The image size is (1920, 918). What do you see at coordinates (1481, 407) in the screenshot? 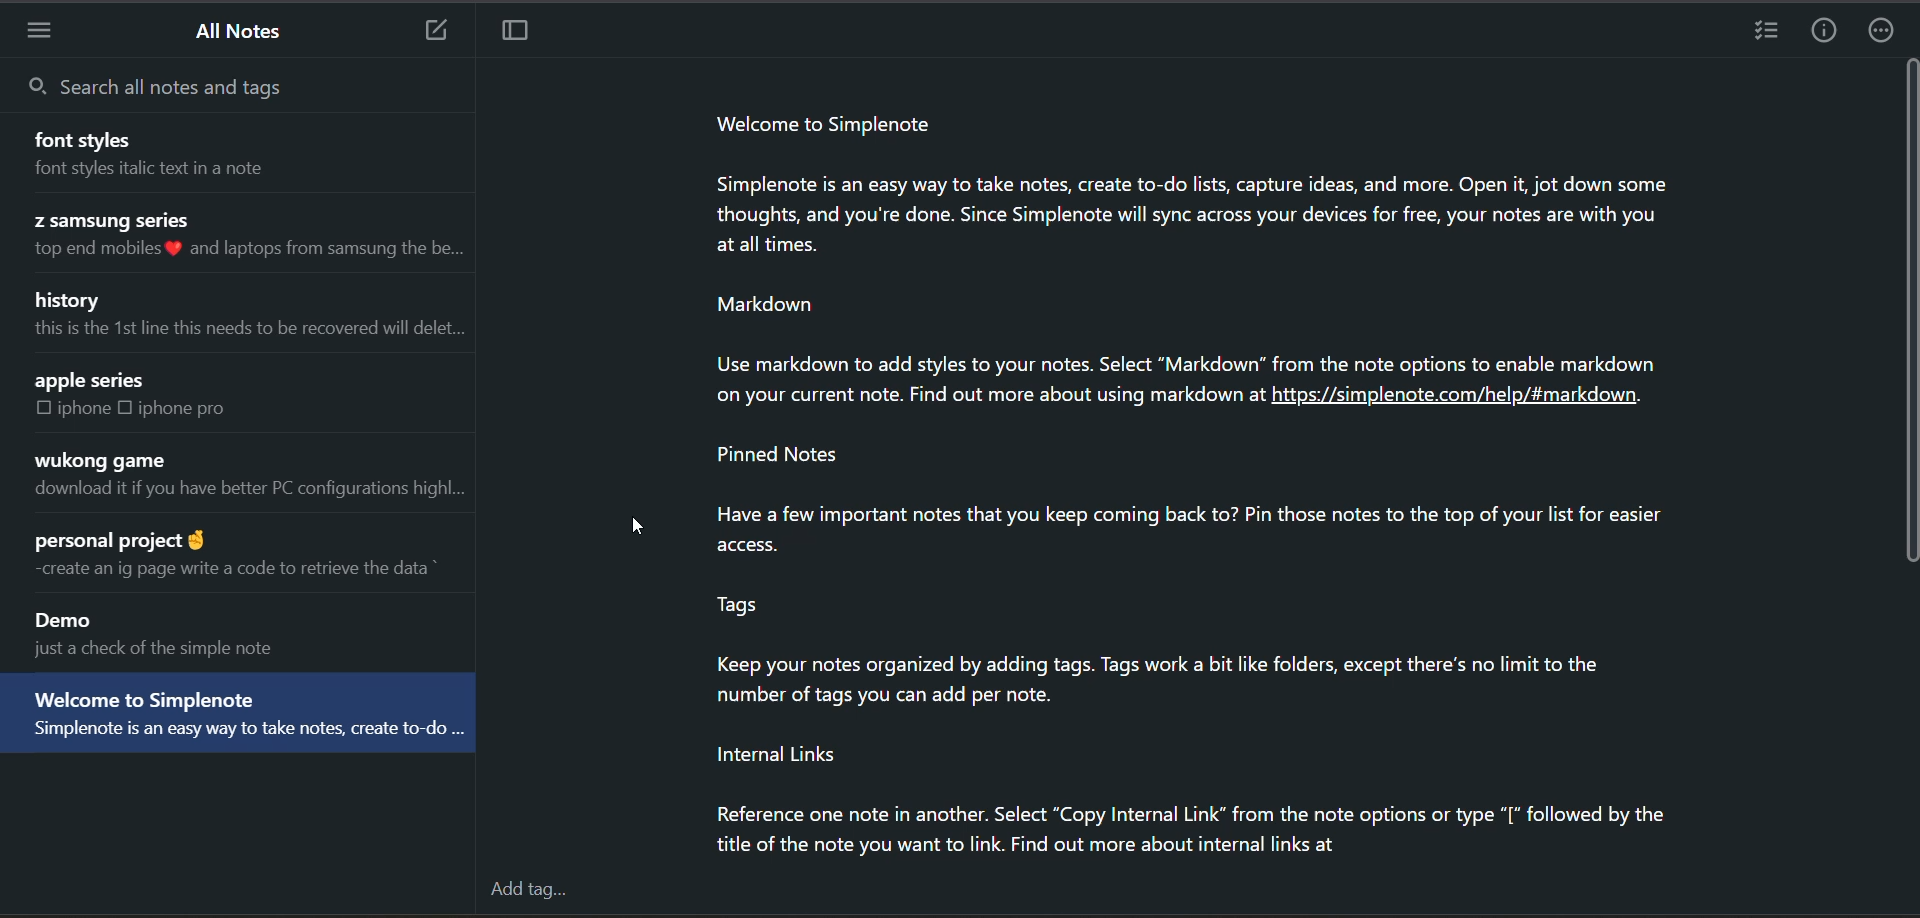
I see ` https://simplenote.com/help/#markdown.` at bounding box center [1481, 407].